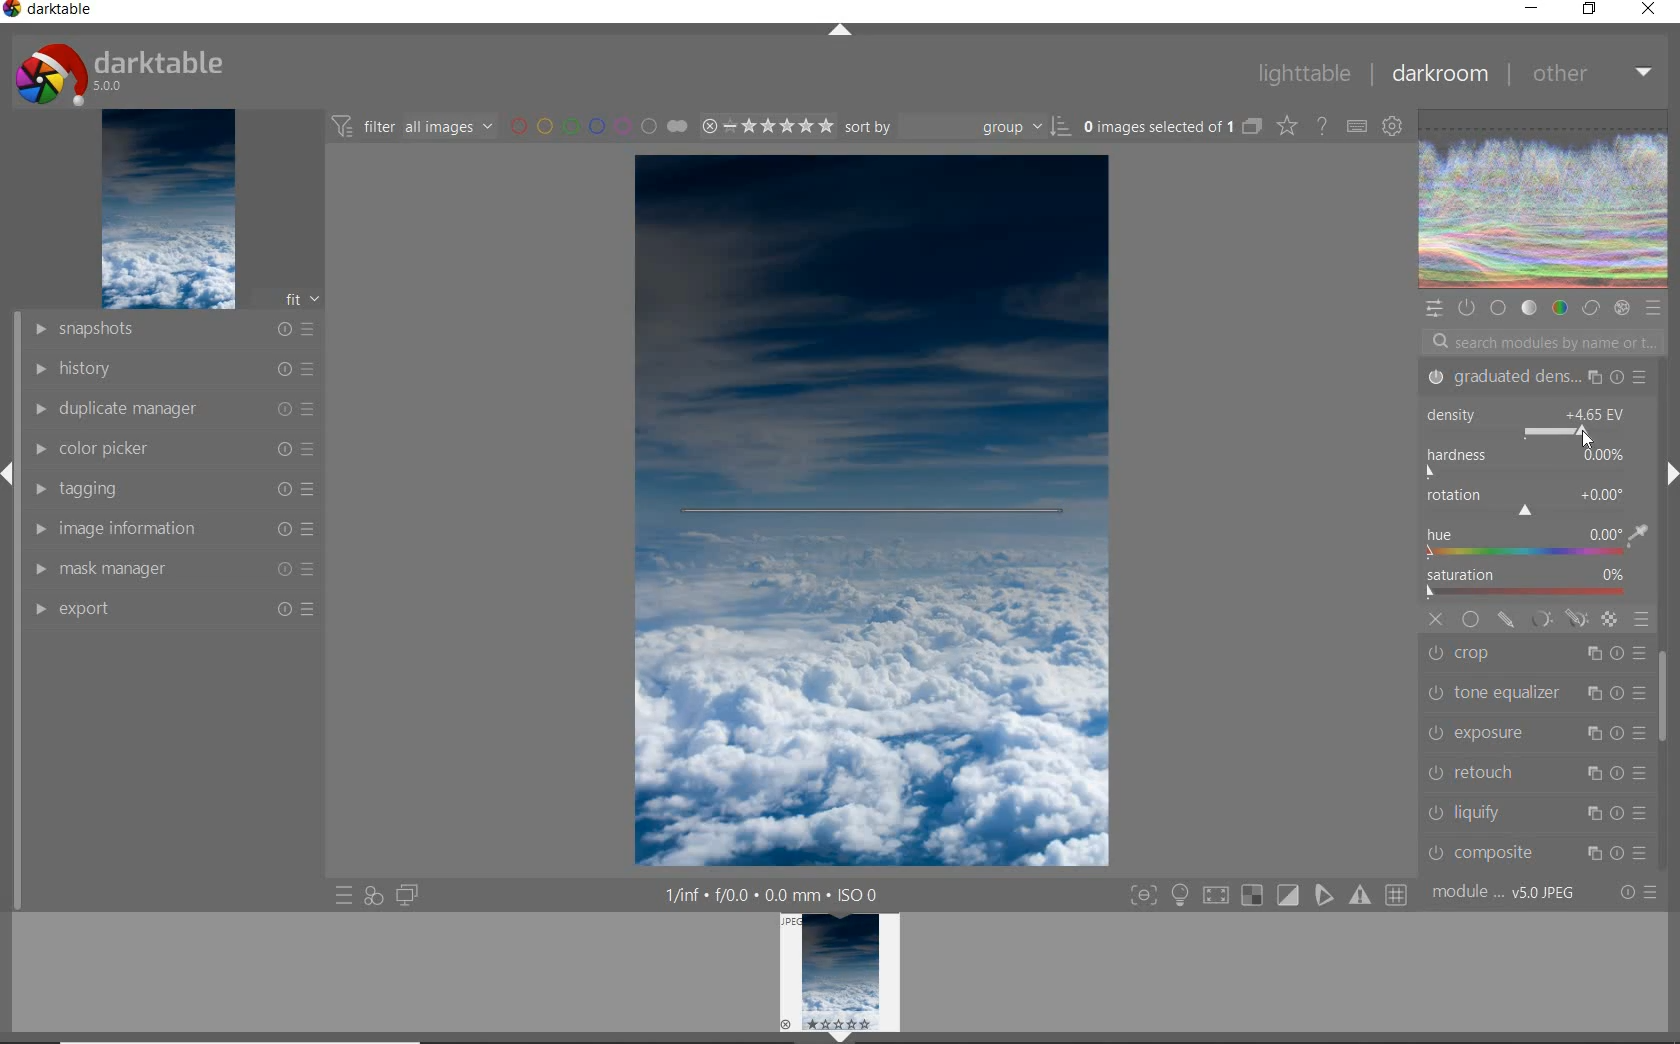 This screenshot has height=1044, width=1680. Describe the element at coordinates (1541, 811) in the screenshot. I see `liquify` at that location.